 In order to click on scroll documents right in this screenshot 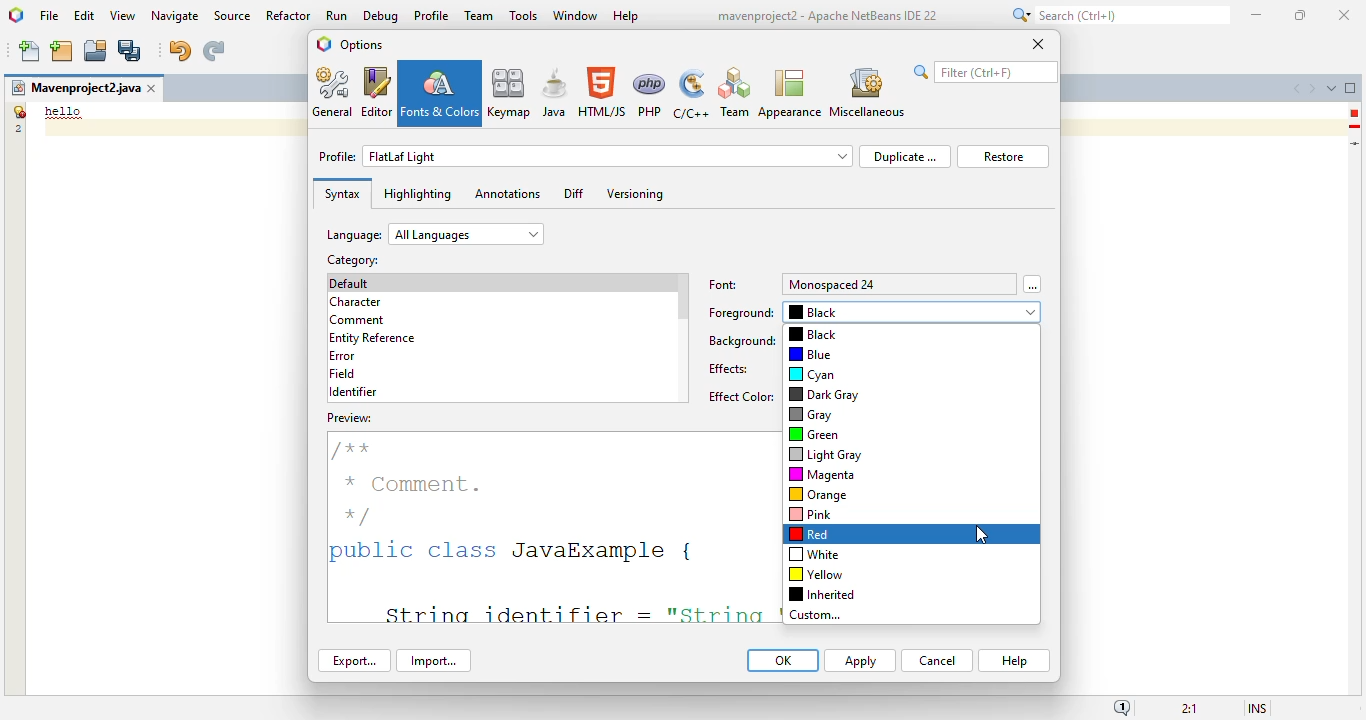, I will do `click(1311, 89)`.